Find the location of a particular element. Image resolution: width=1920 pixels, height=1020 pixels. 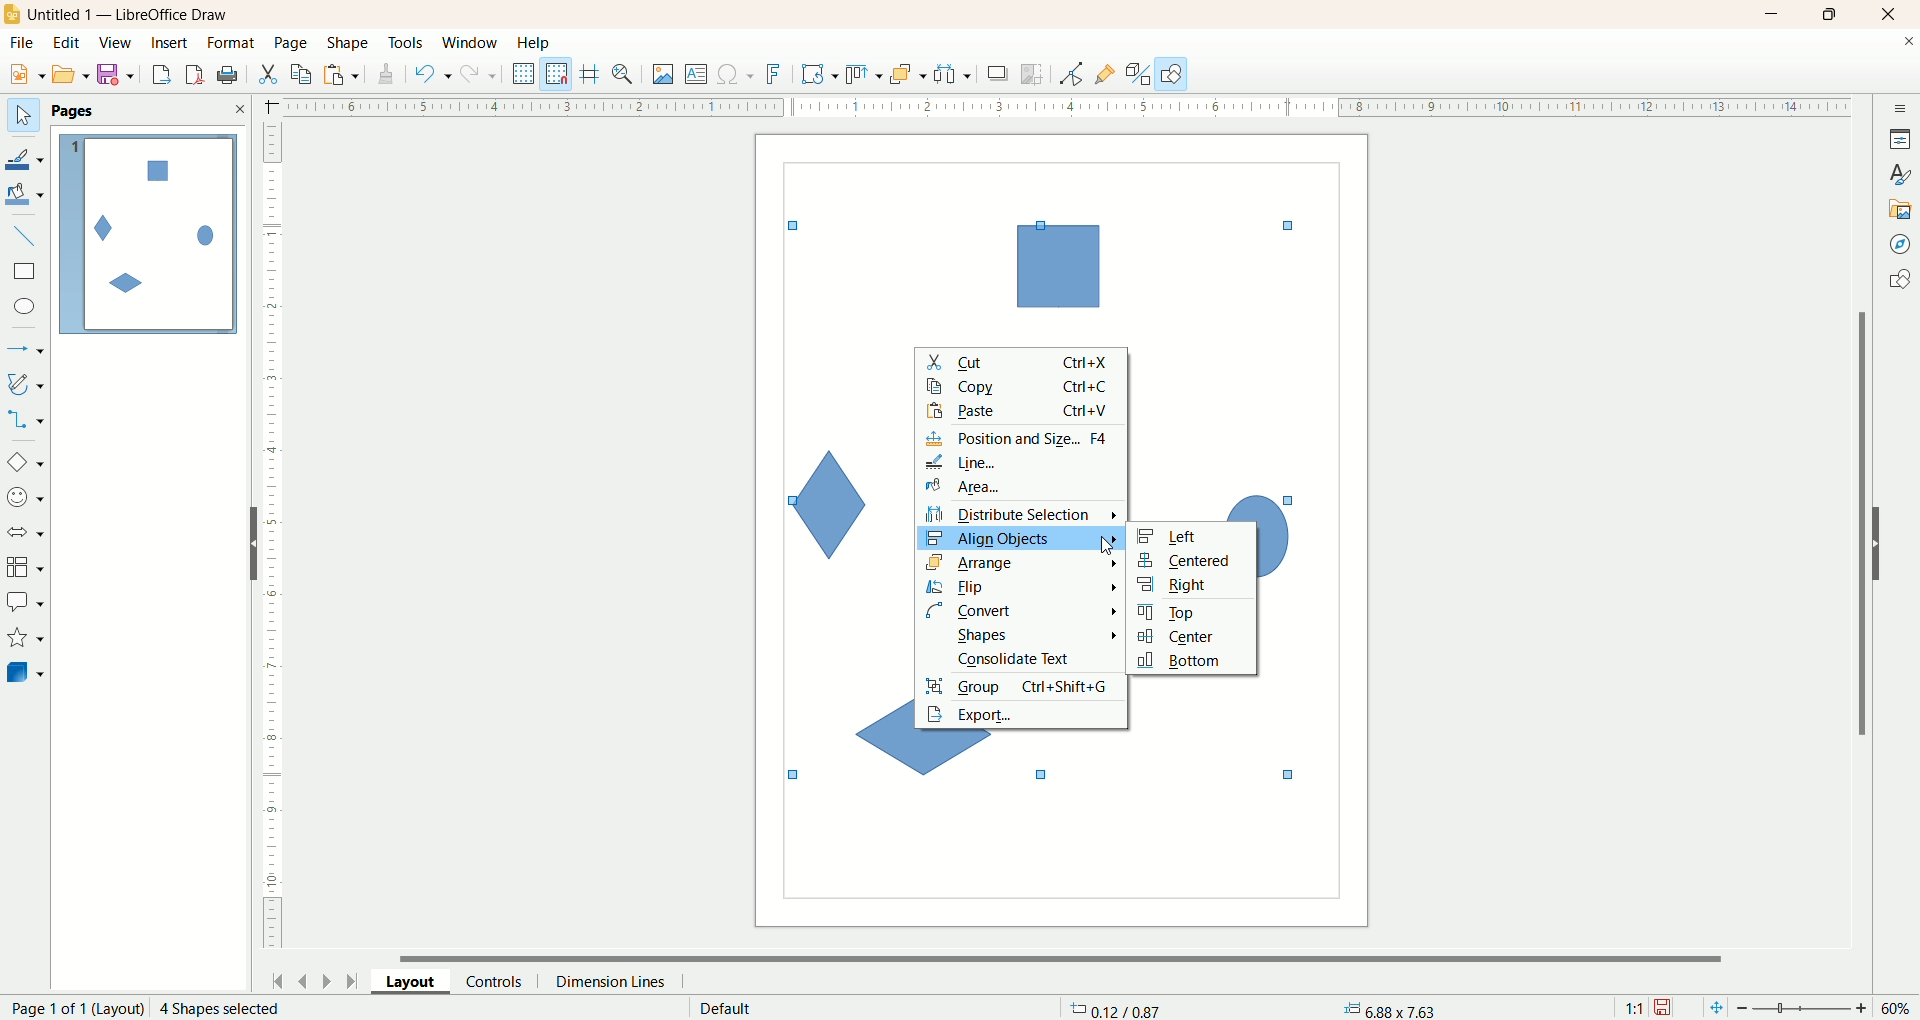

2 Shape selected is located at coordinates (218, 1008).